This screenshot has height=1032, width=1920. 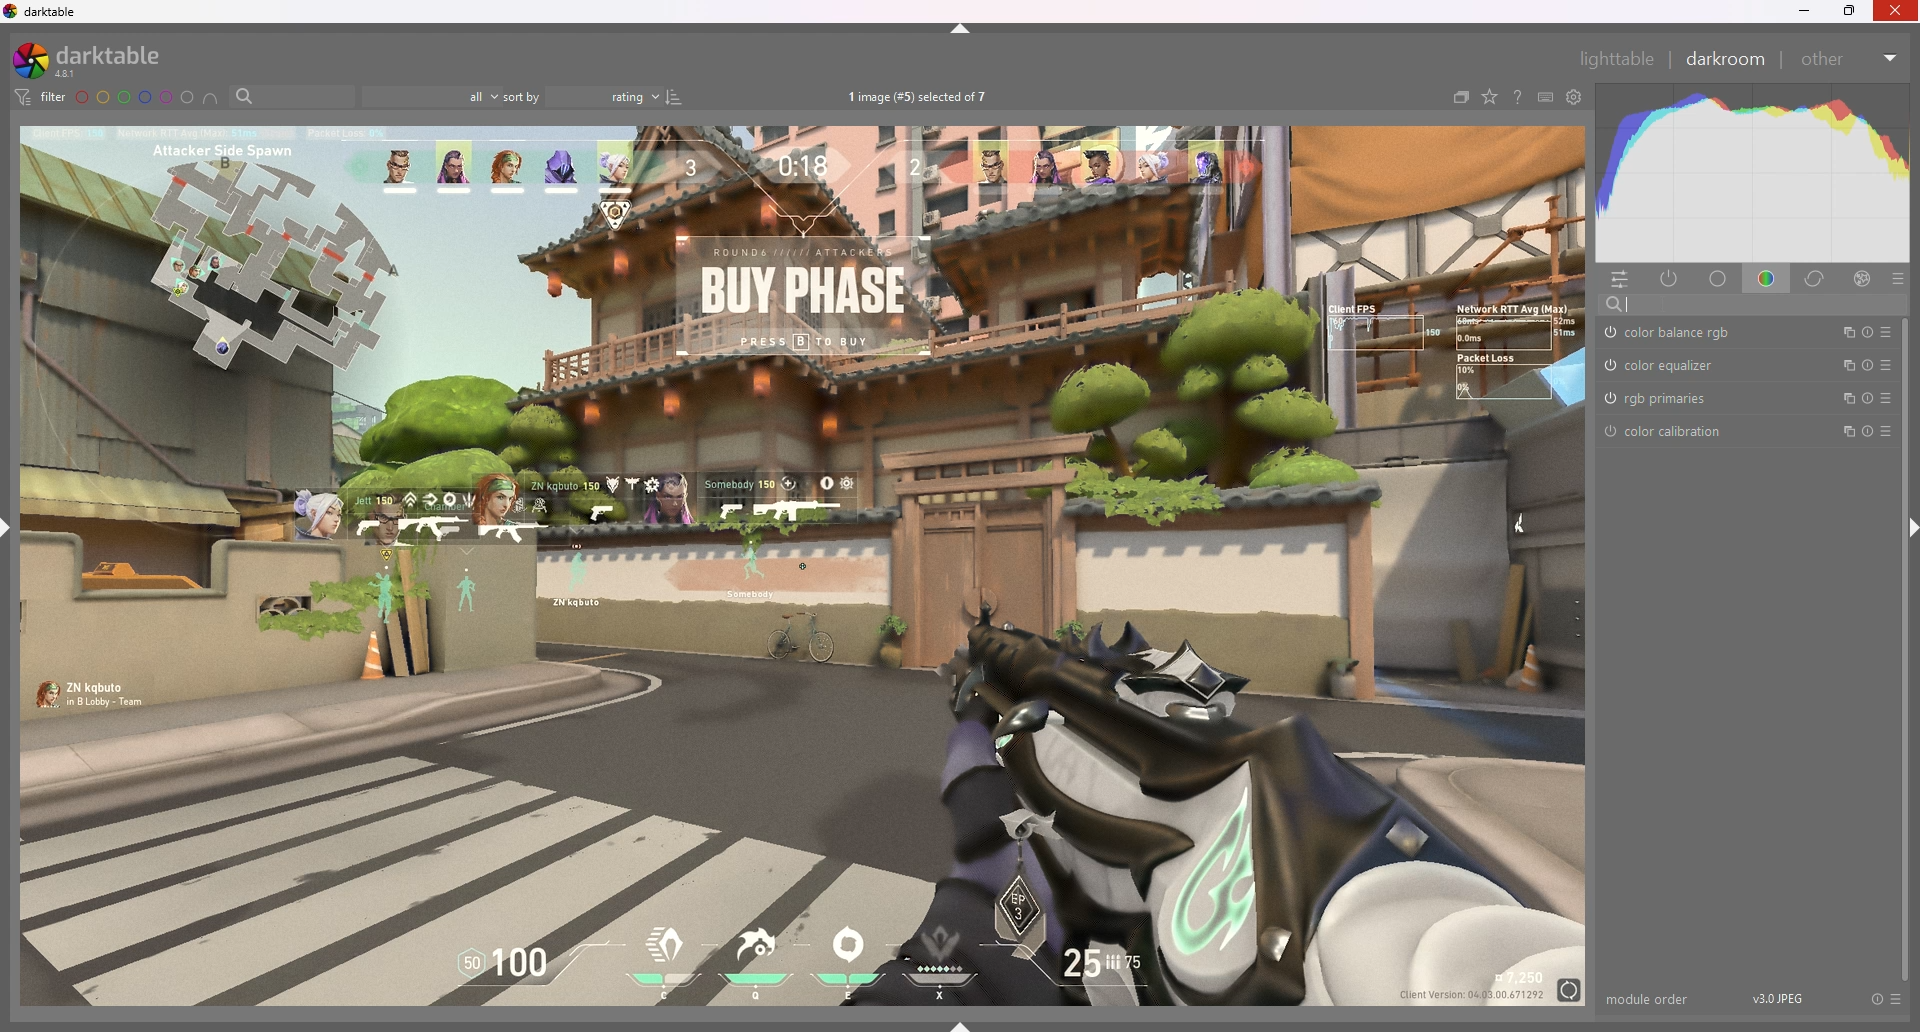 What do you see at coordinates (1888, 365) in the screenshot?
I see `presets` at bounding box center [1888, 365].